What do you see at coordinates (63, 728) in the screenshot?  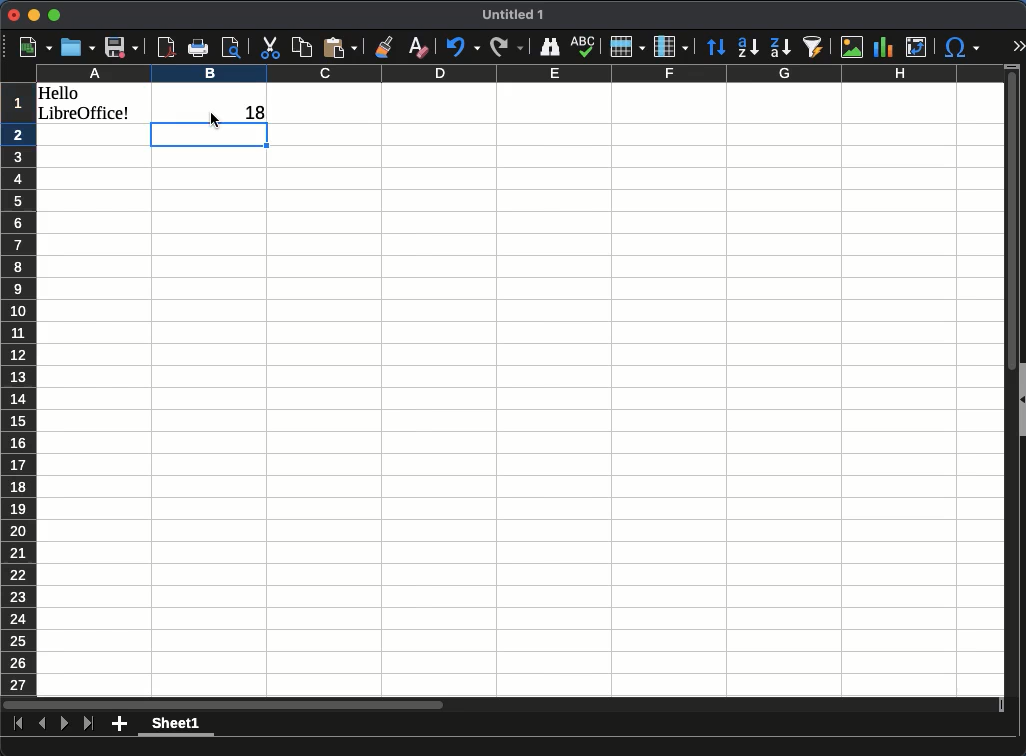 I see `next sheet` at bounding box center [63, 728].